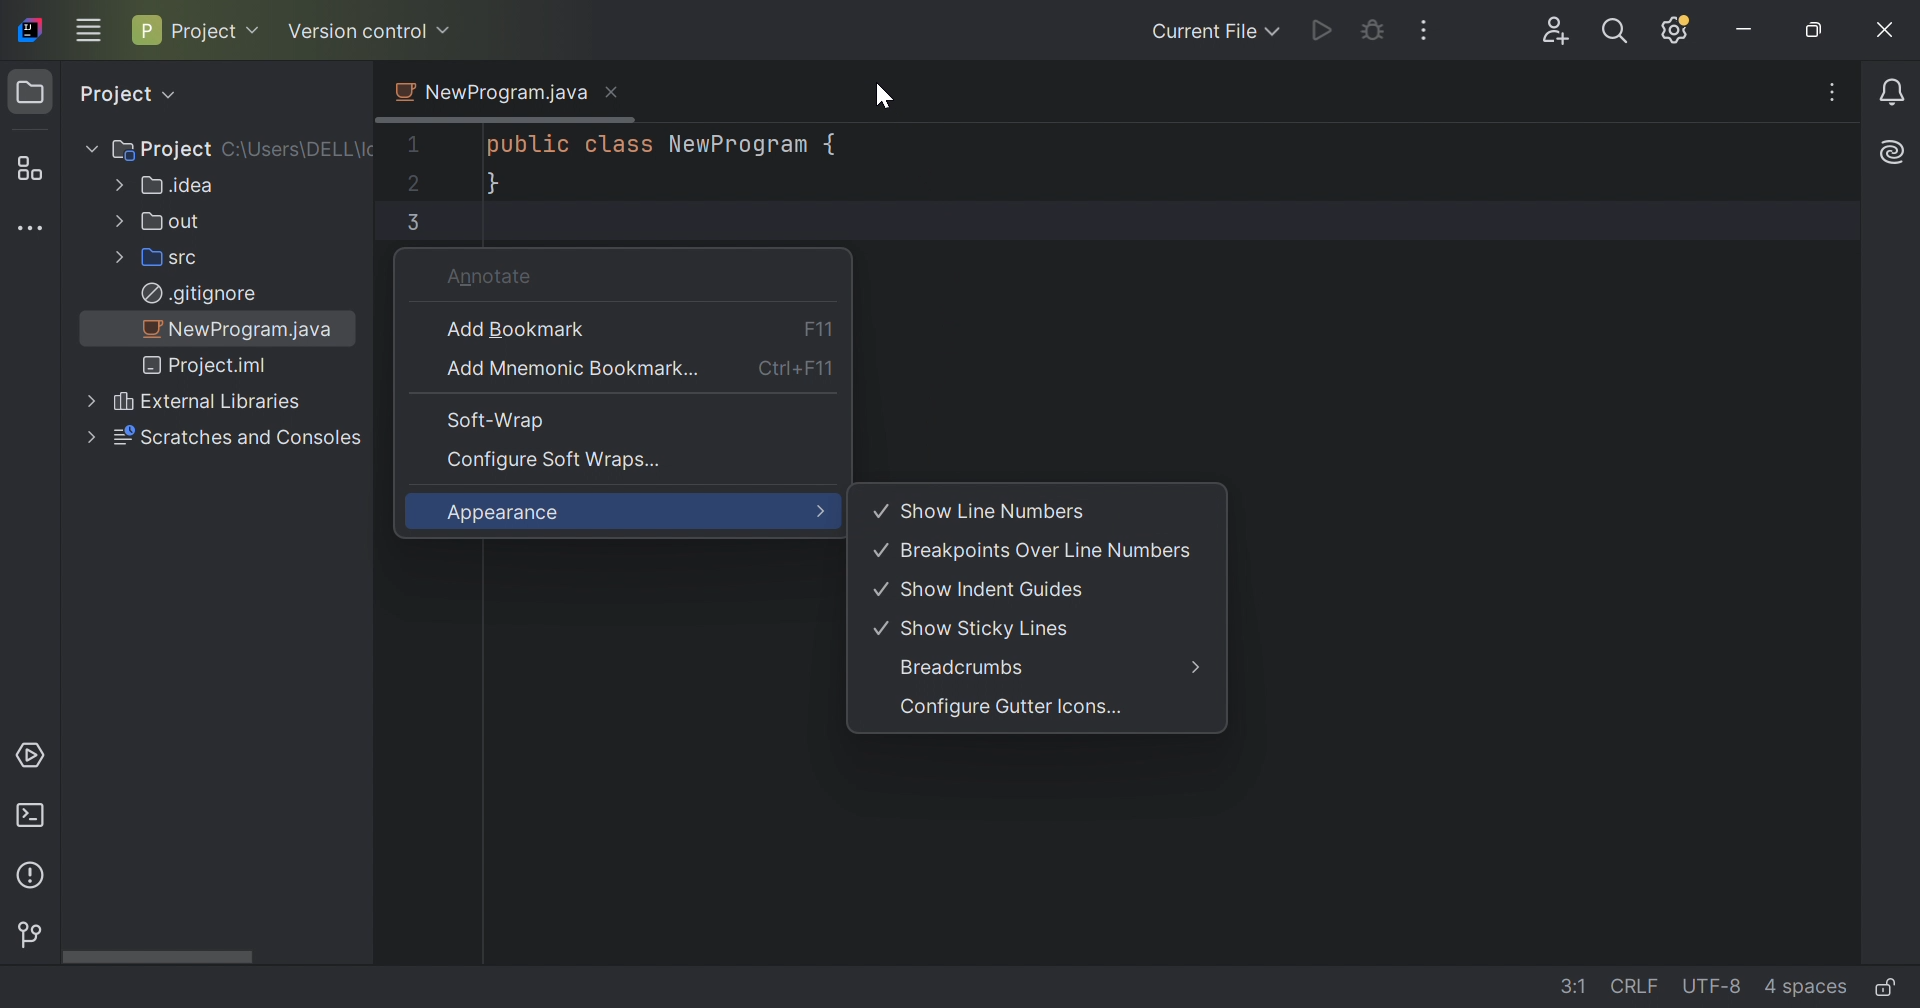 The width and height of the screenshot is (1920, 1008). I want to click on Updates Available. IDE and Project settings, so click(1678, 32).